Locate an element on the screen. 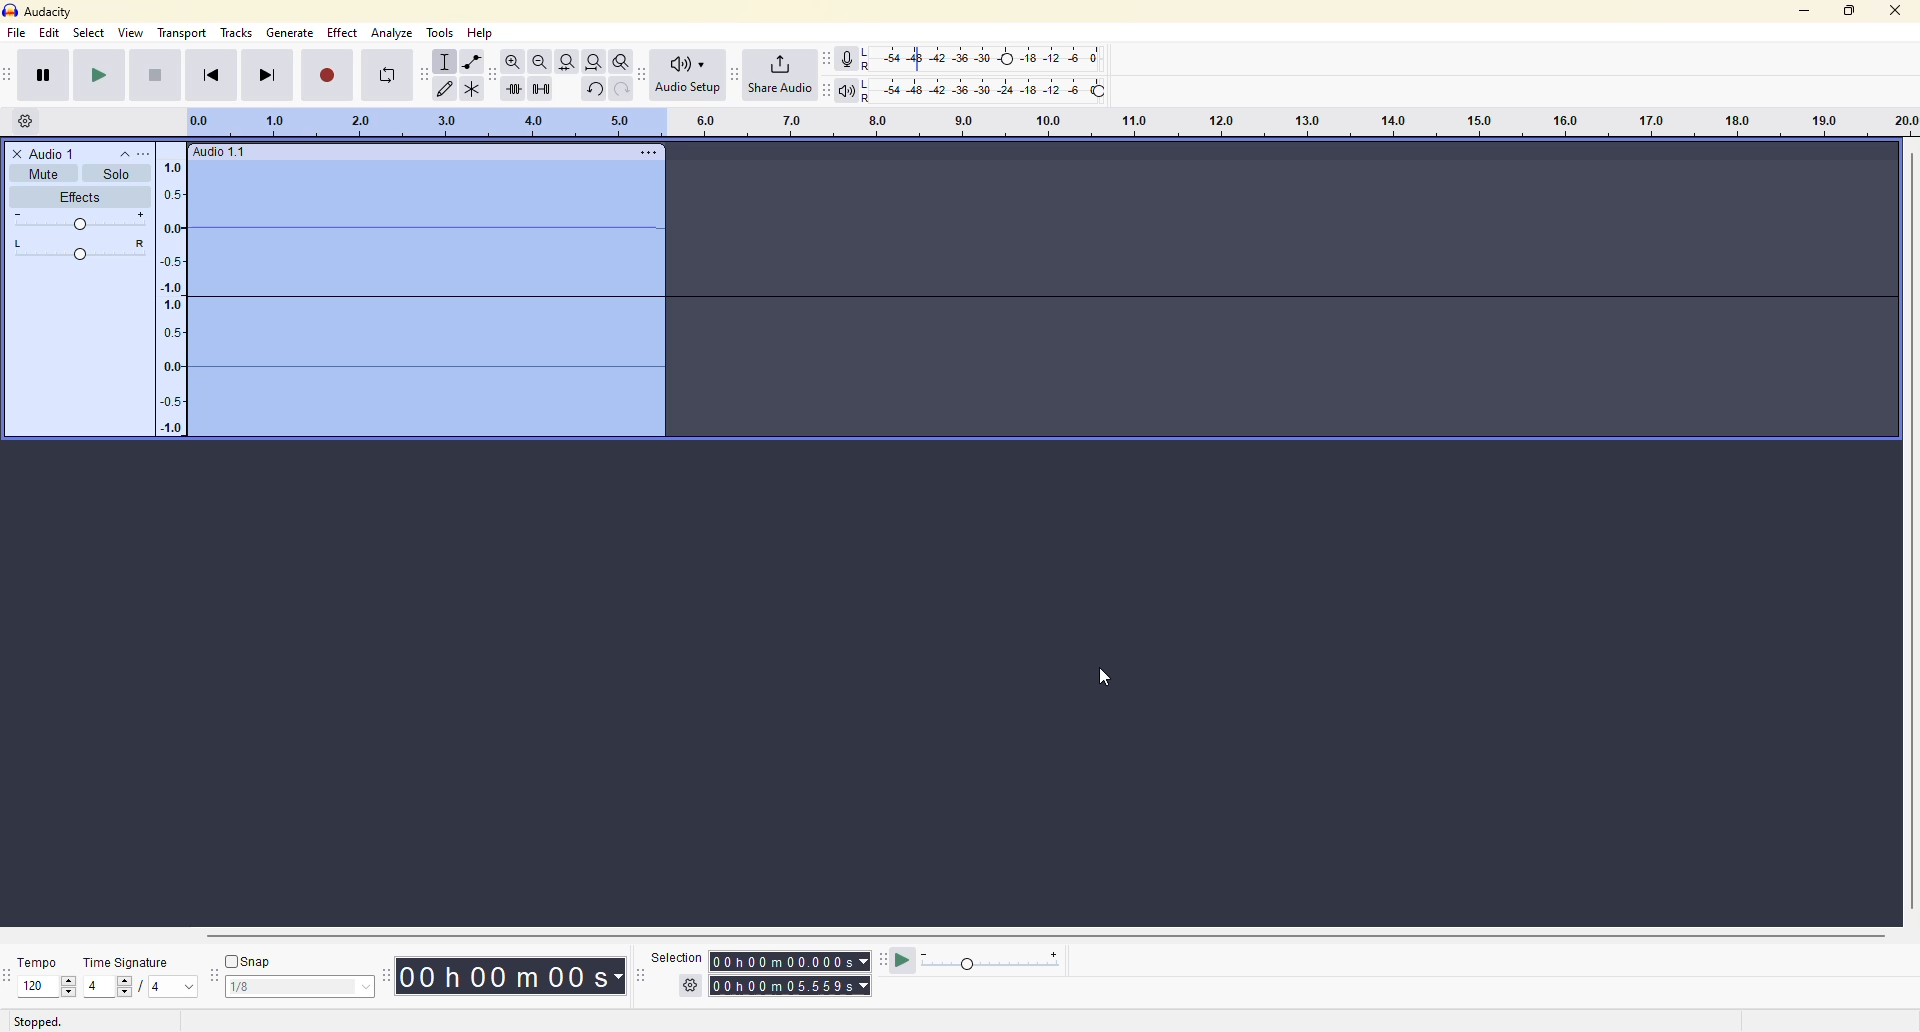  audio is located at coordinates (220, 152).